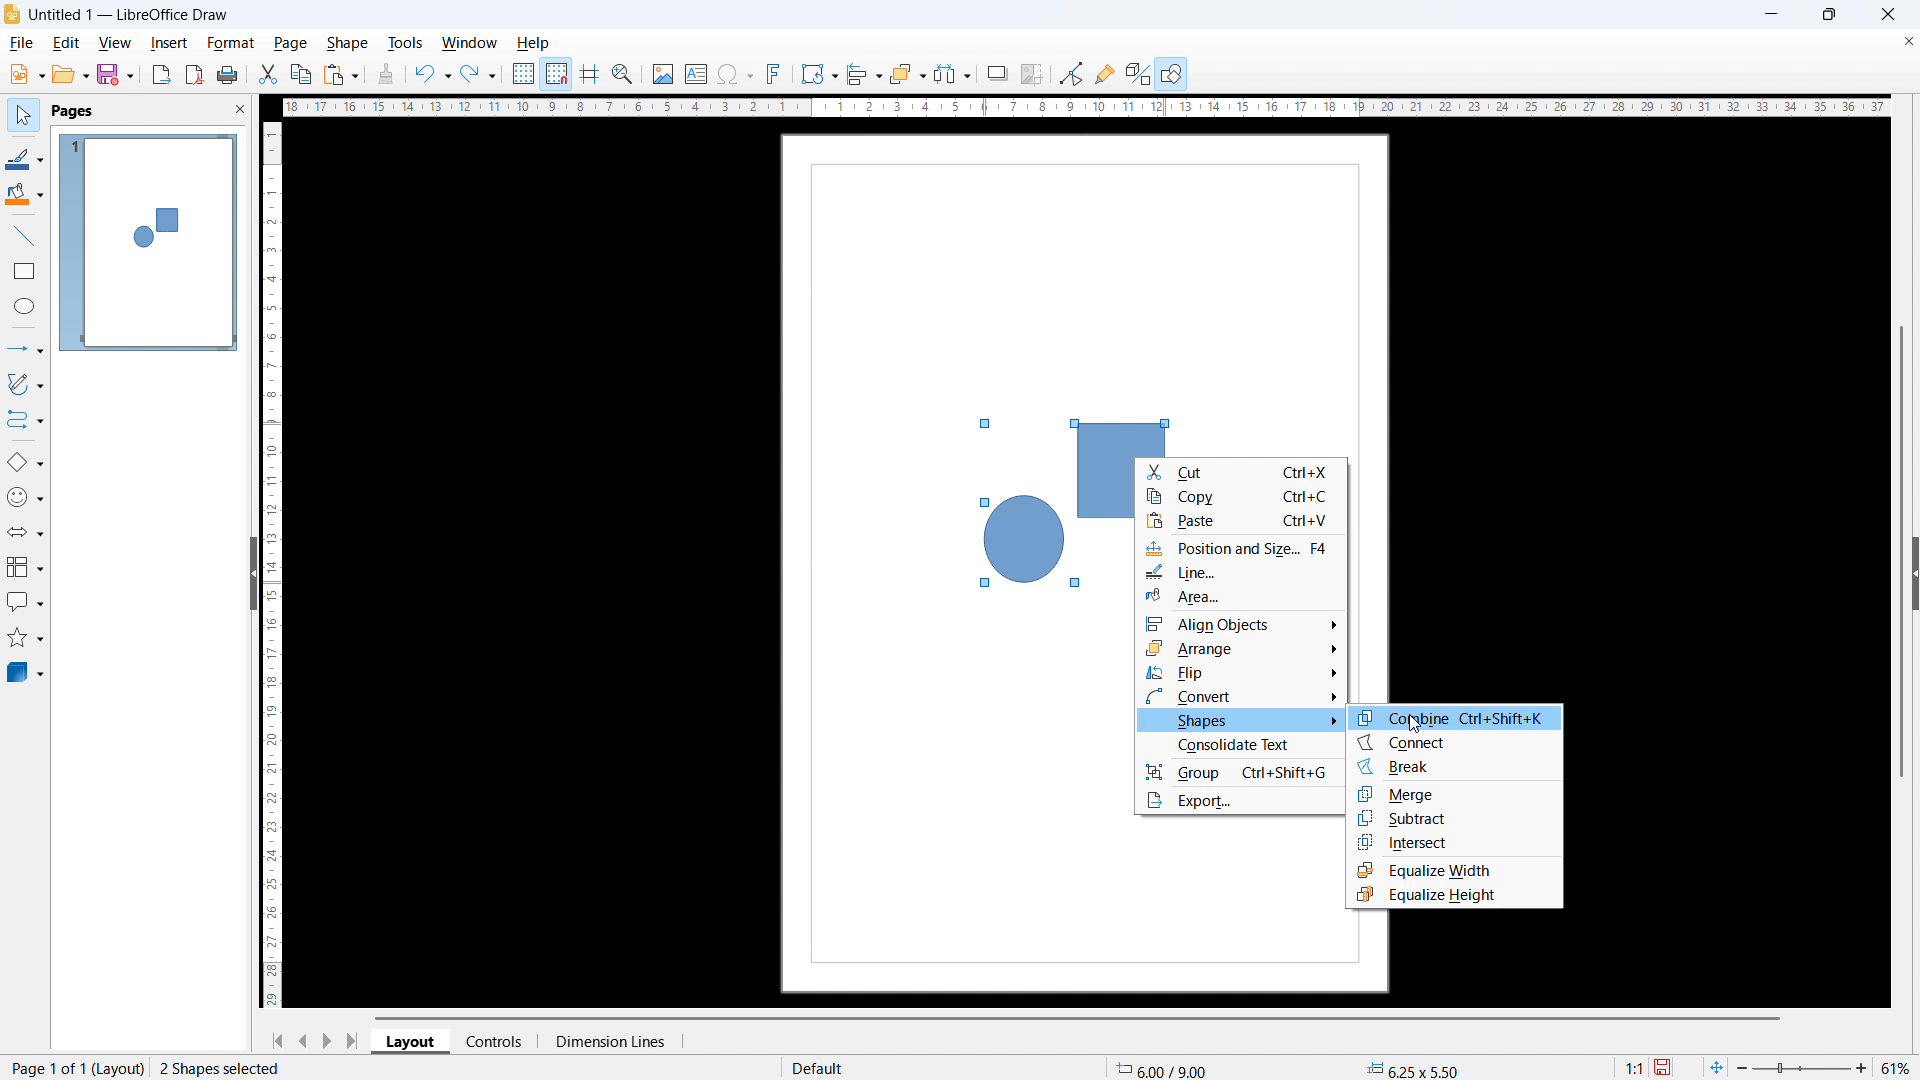 This screenshot has width=1920, height=1080. Describe the element at coordinates (68, 43) in the screenshot. I see `edit` at that location.